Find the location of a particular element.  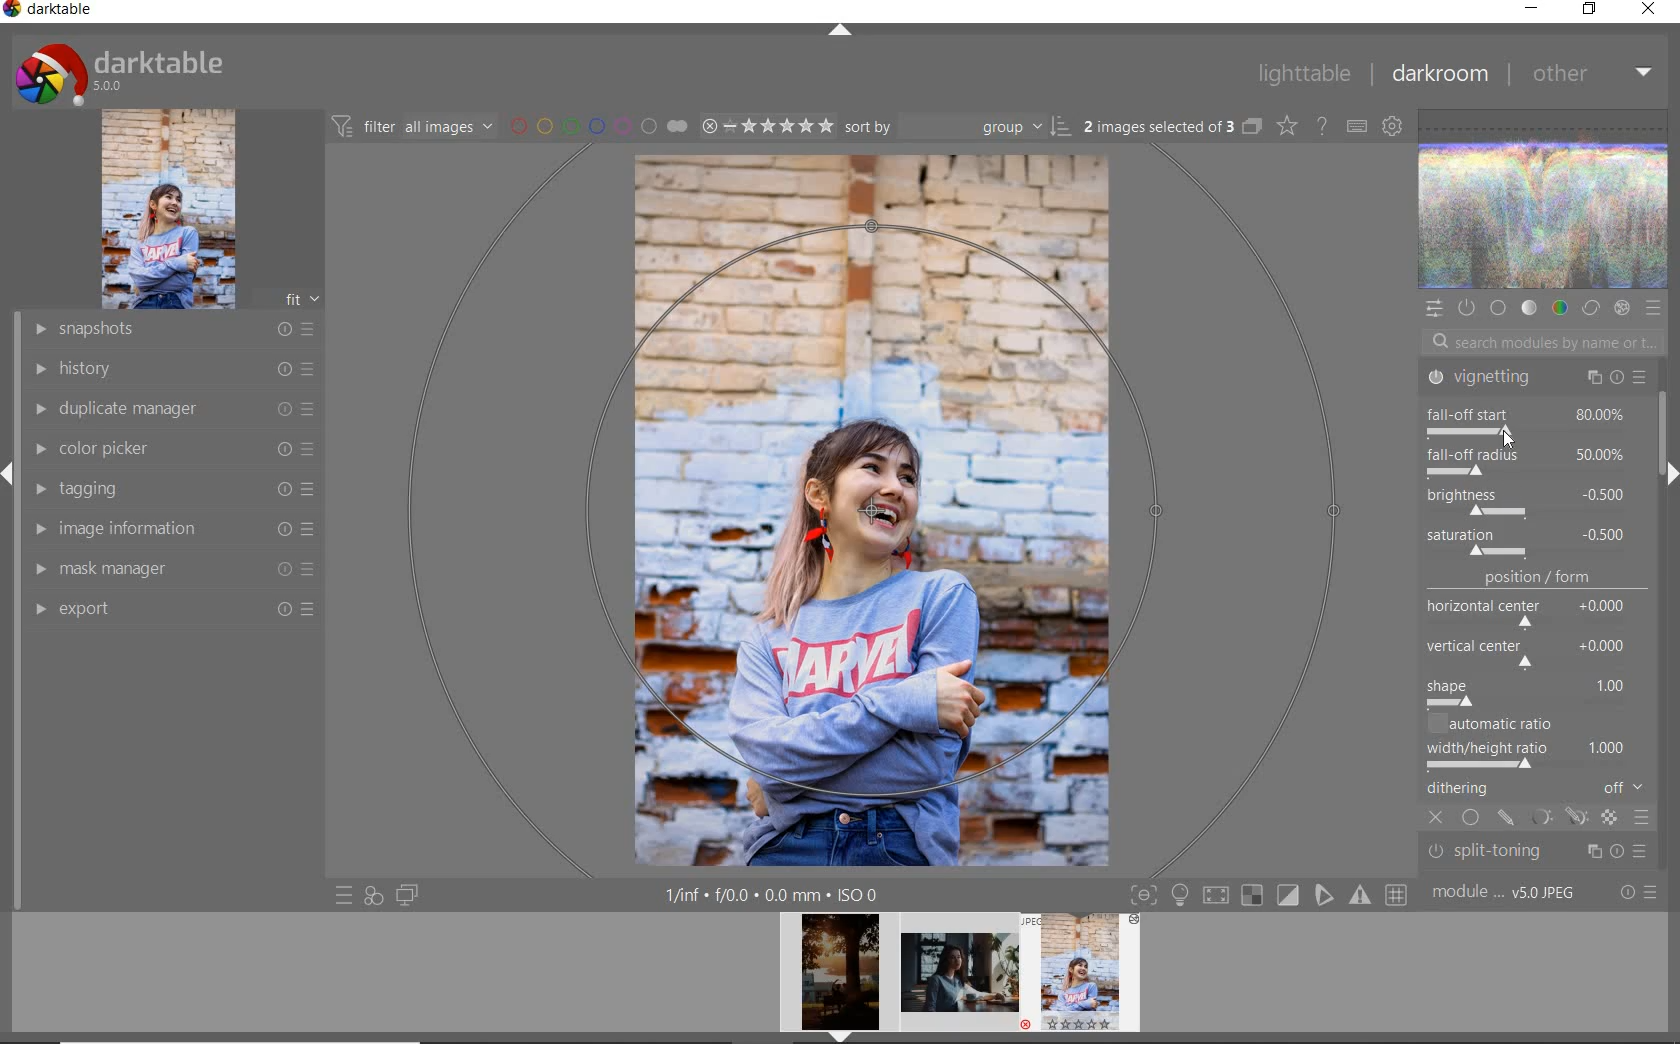

ENABLE ONLINE FOR HELP is located at coordinates (1321, 124).